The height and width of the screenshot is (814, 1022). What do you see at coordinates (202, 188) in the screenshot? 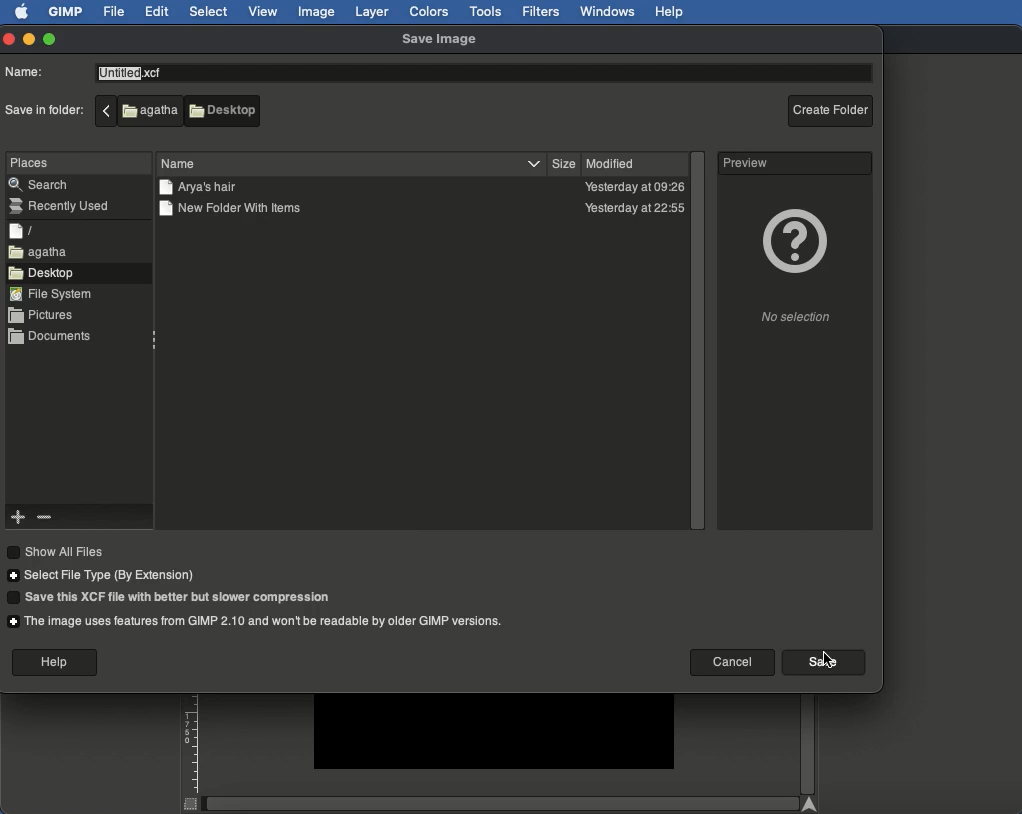
I see `Folder` at bounding box center [202, 188].